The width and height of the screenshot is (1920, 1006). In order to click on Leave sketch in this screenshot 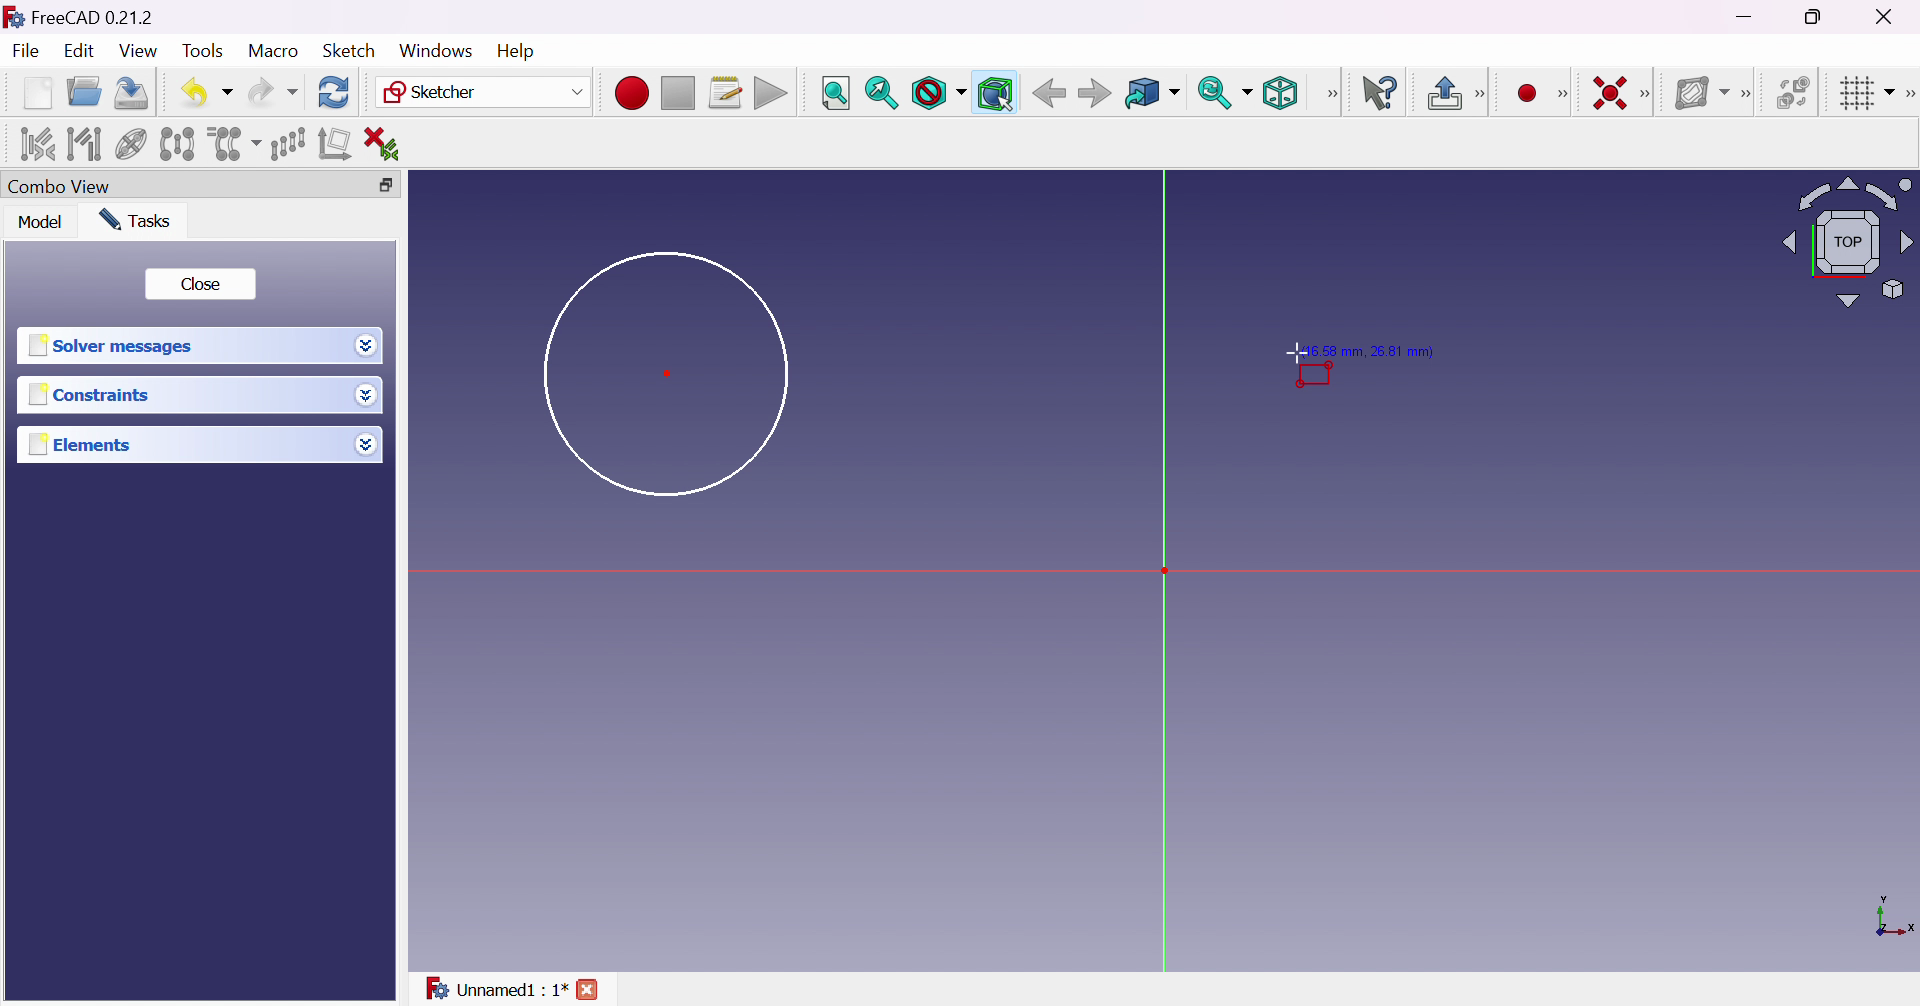, I will do `click(1456, 93)`.